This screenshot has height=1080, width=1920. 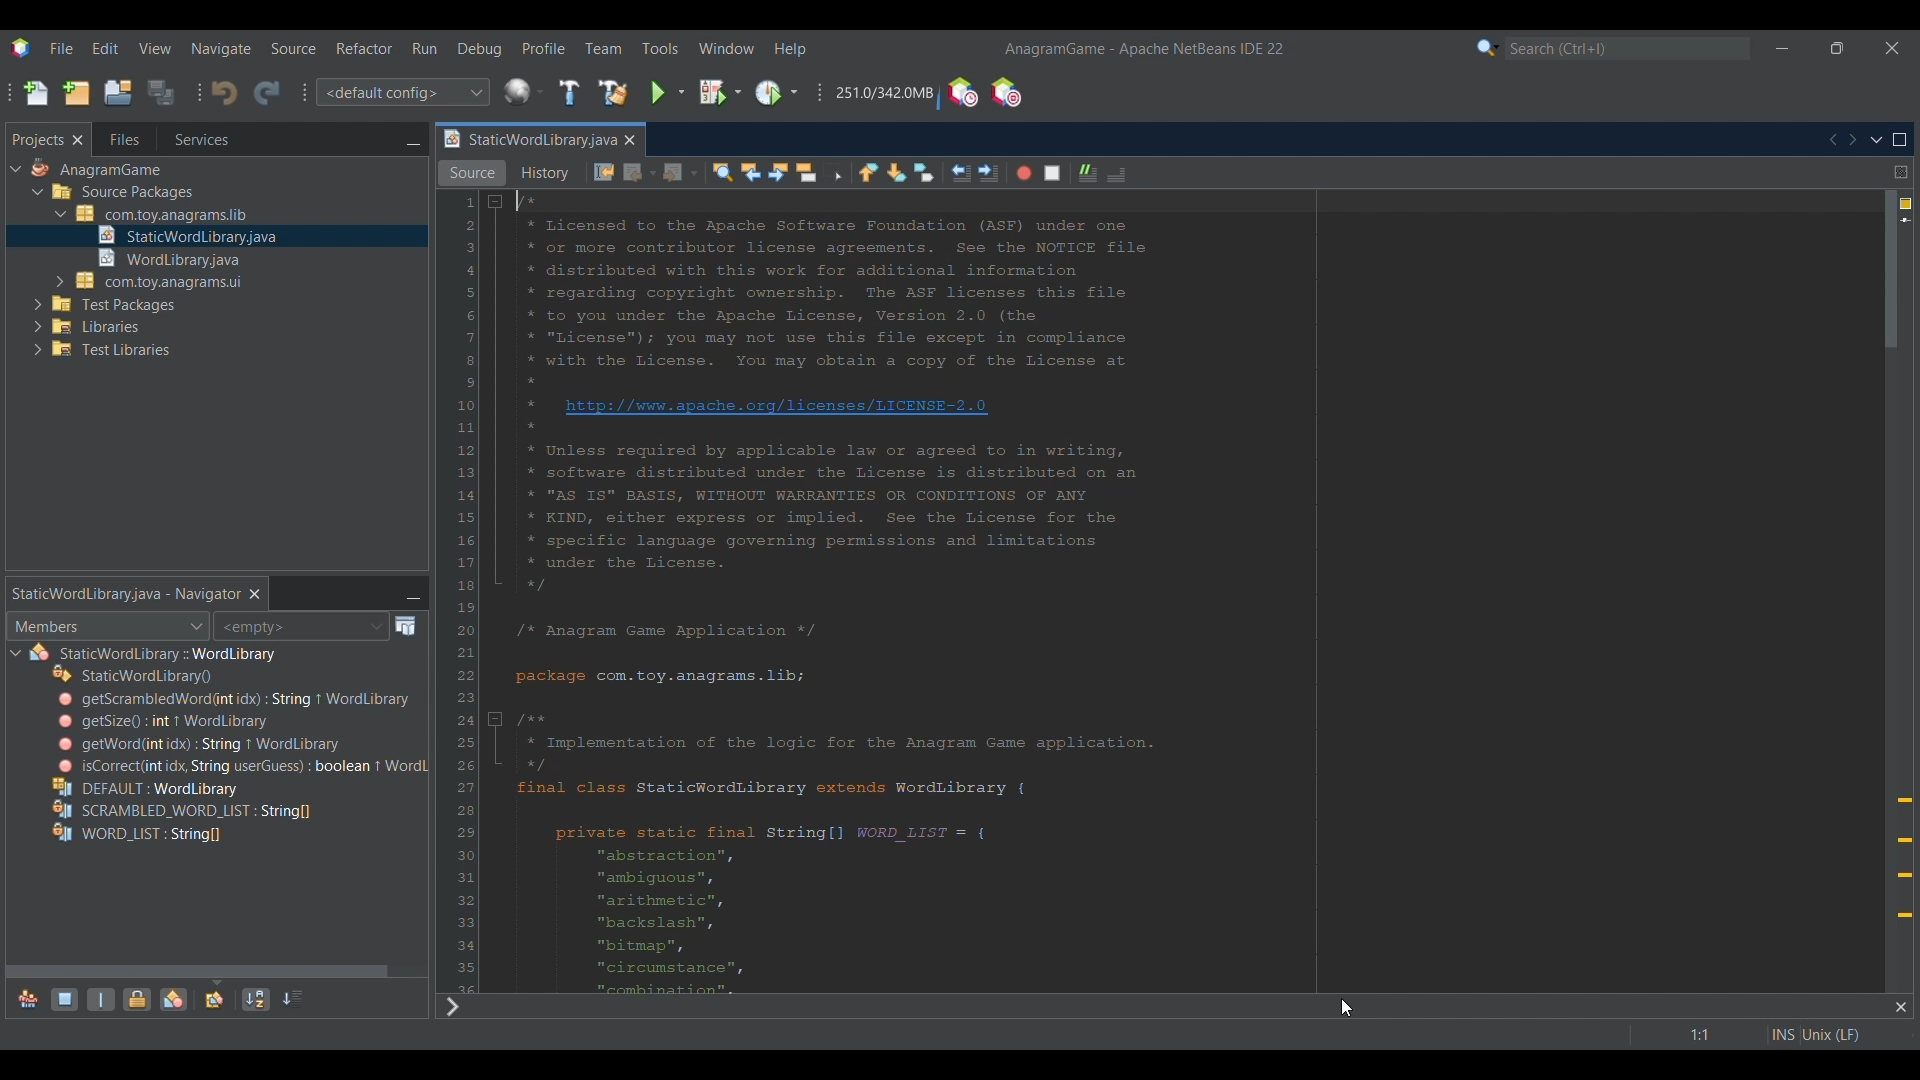 I want to click on Source menu, so click(x=293, y=47).